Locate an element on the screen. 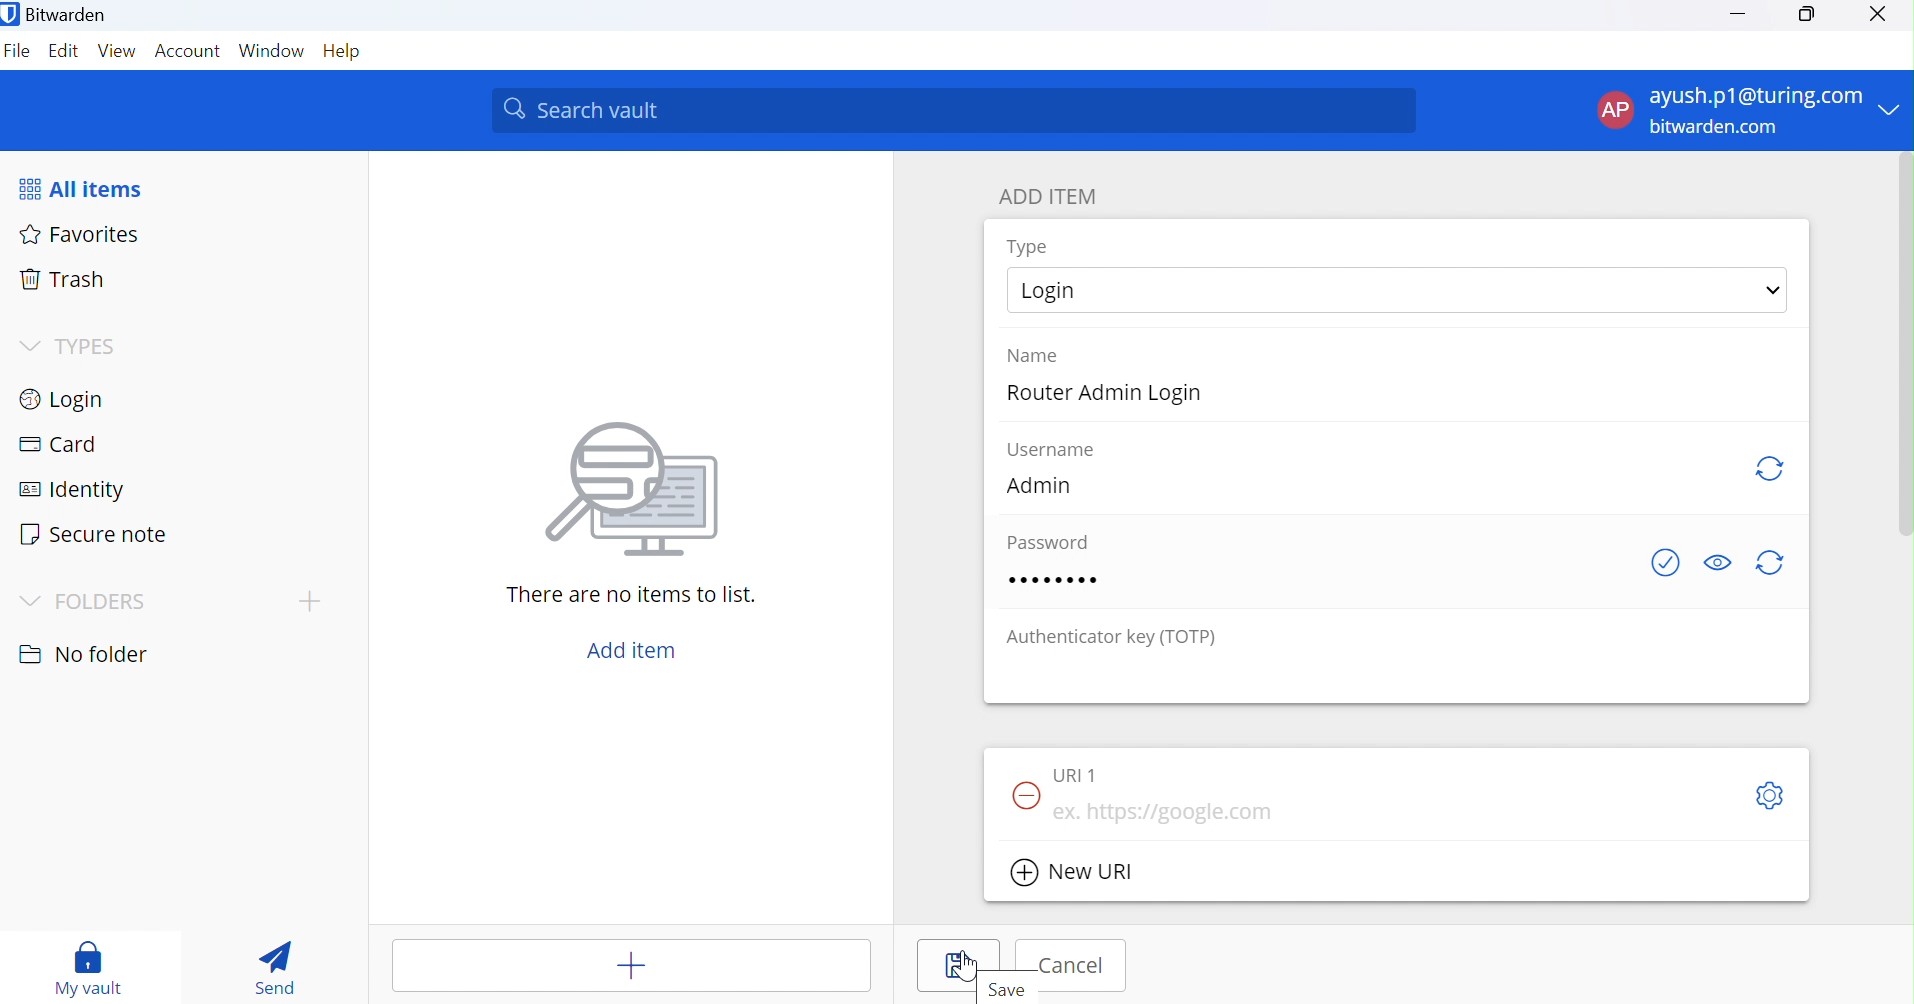 Image resolution: width=1914 pixels, height=1004 pixels. All items is located at coordinates (94, 186).